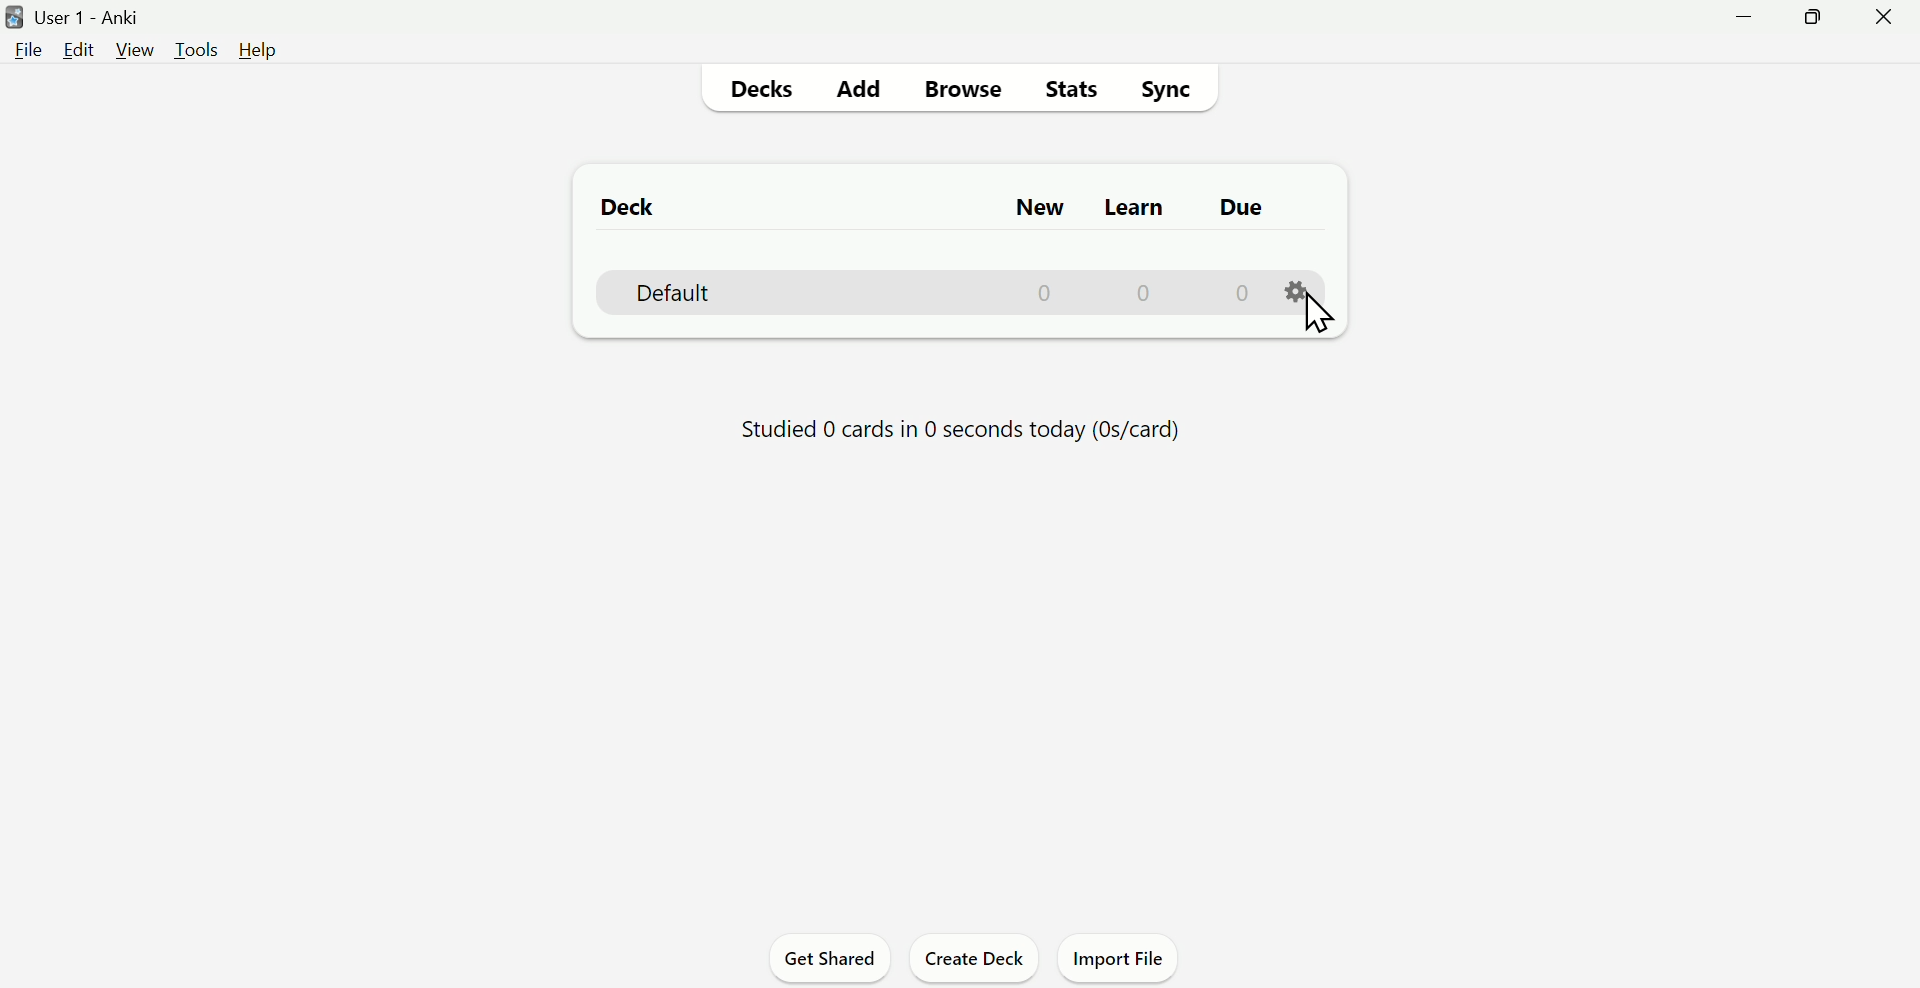 The image size is (1920, 988). Describe the element at coordinates (954, 88) in the screenshot. I see `Browse` at that location.